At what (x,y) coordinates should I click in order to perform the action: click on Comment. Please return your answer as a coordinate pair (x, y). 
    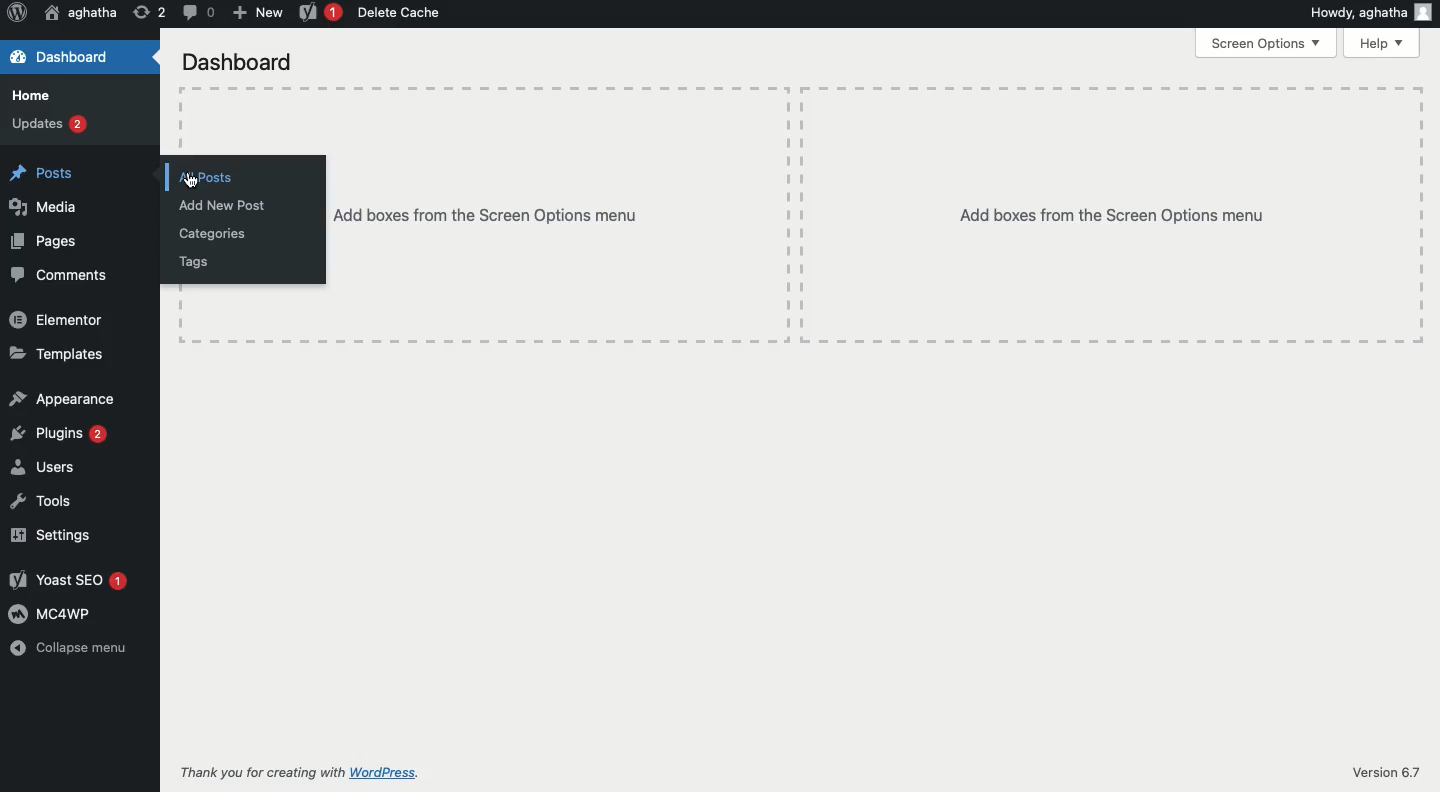
    Looking at the image, I should click on (197, 14).